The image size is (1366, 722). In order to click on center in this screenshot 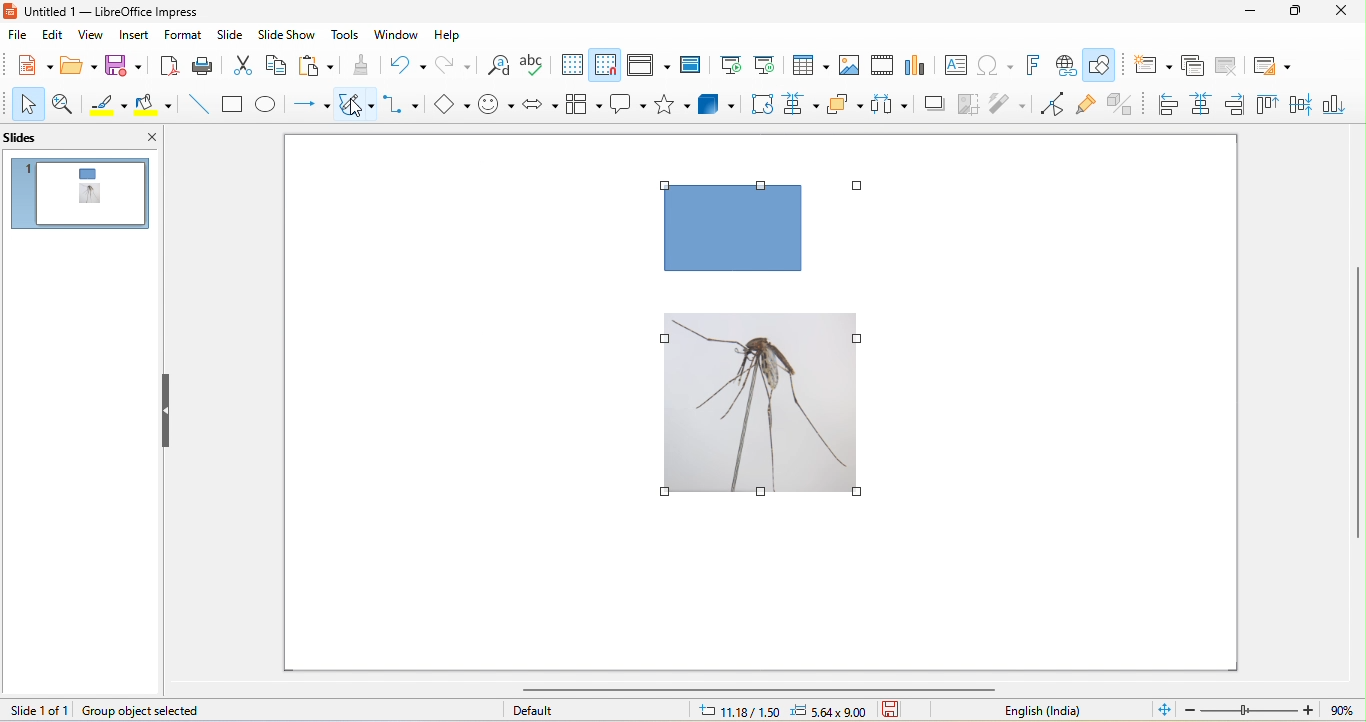, I will do `click(1301, 109)`.